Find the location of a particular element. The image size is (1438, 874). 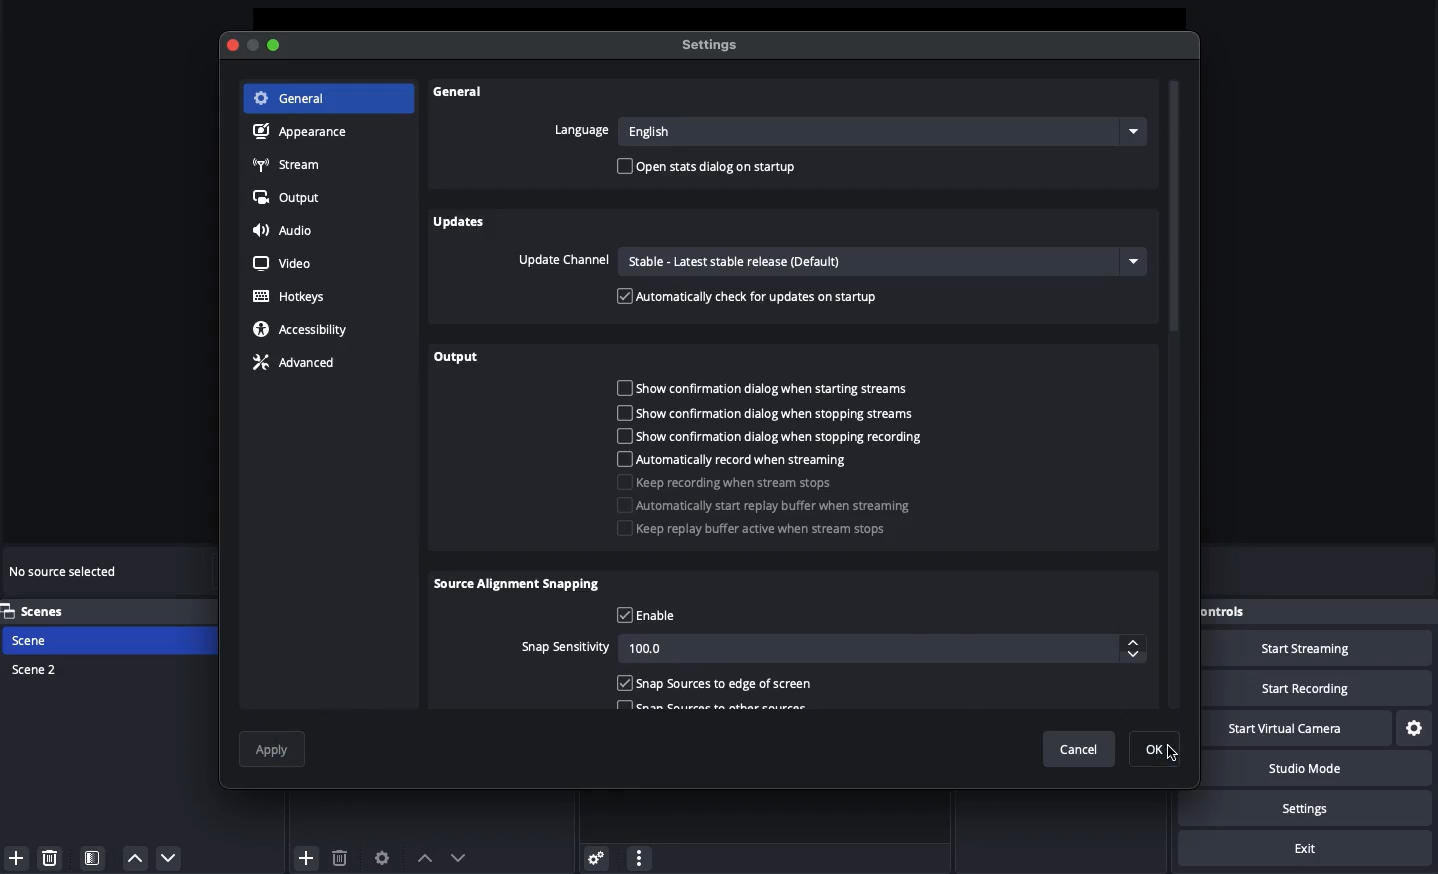

Open status dialog on startup is located at coordinates (710, 168).